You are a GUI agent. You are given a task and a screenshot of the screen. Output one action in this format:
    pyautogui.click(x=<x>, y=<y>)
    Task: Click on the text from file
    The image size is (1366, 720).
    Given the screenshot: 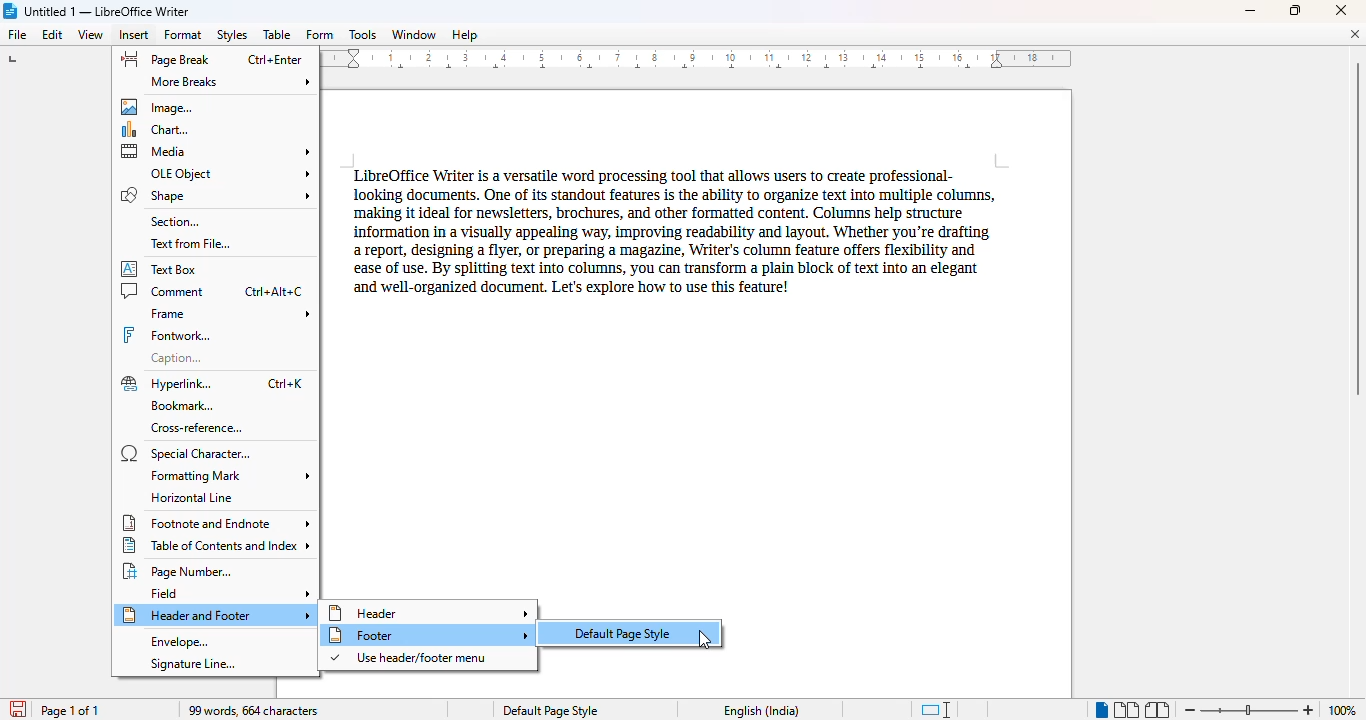 What is the action you would take?
    pyautogui.click(x=190, y=244)
    